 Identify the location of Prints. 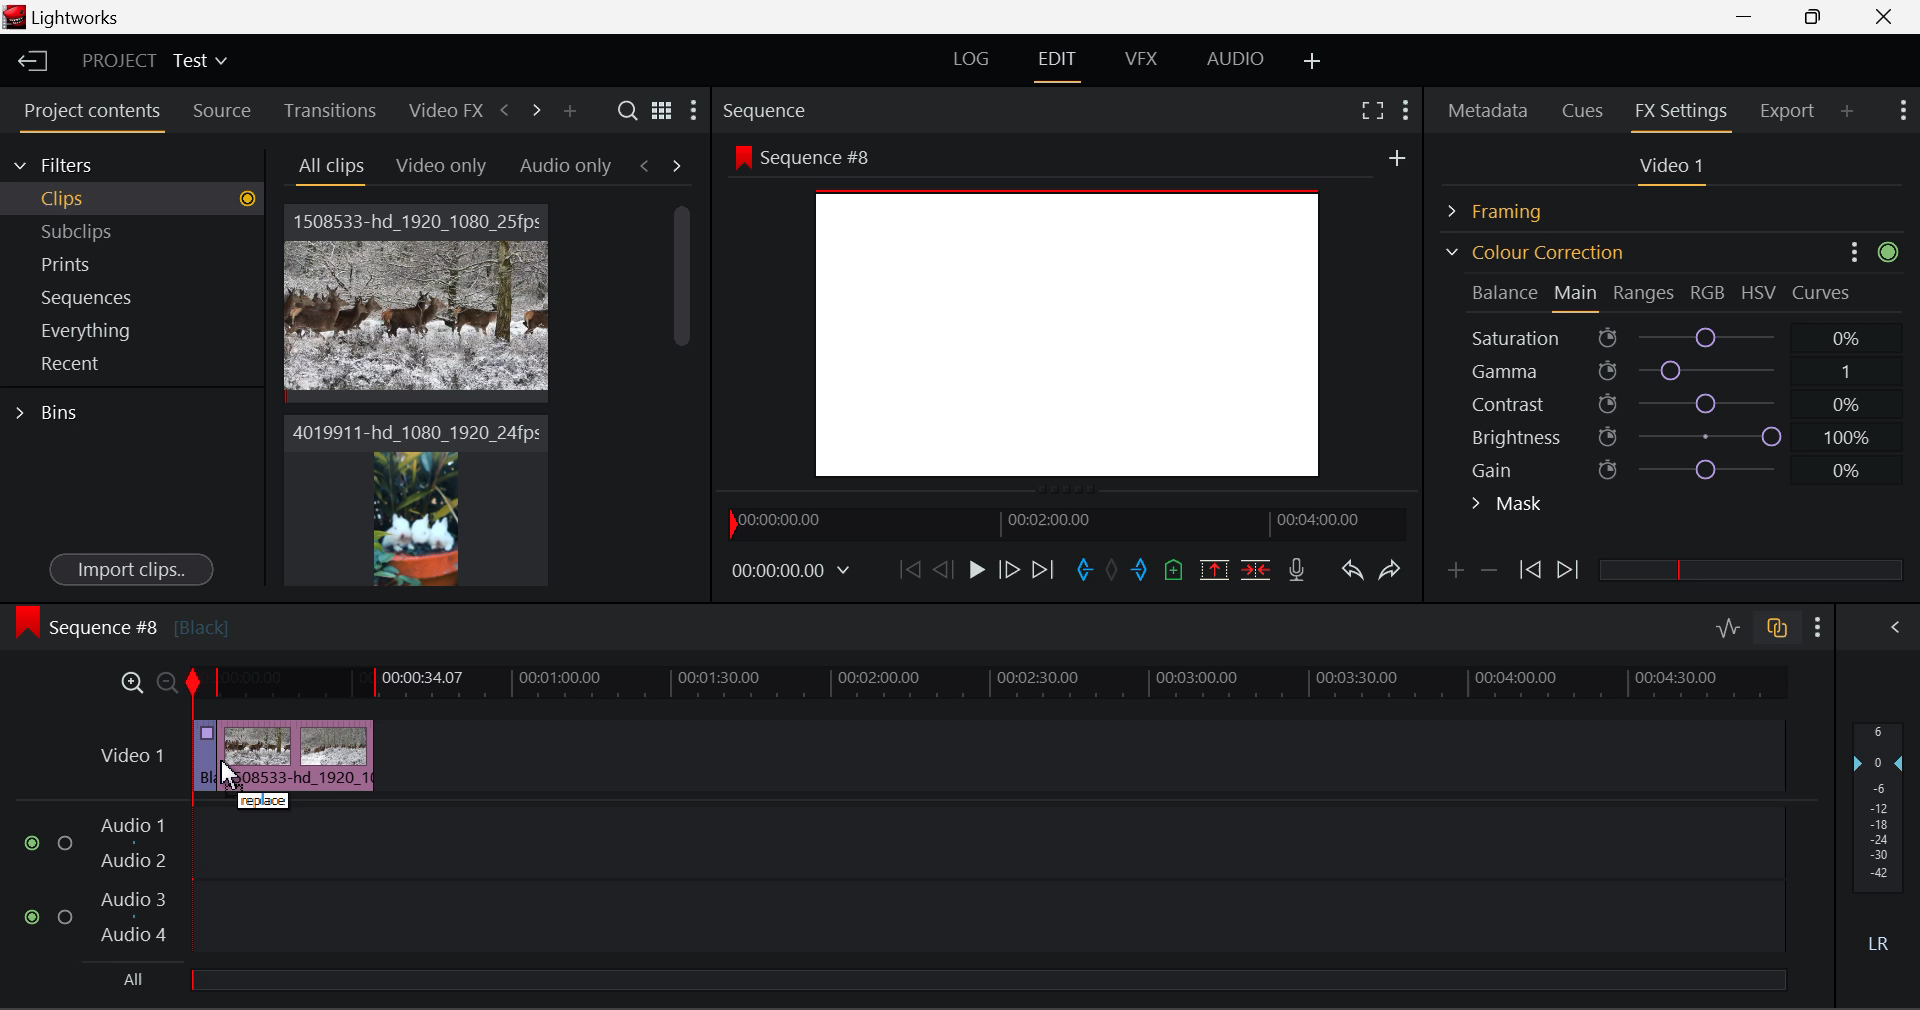
(94, 260).